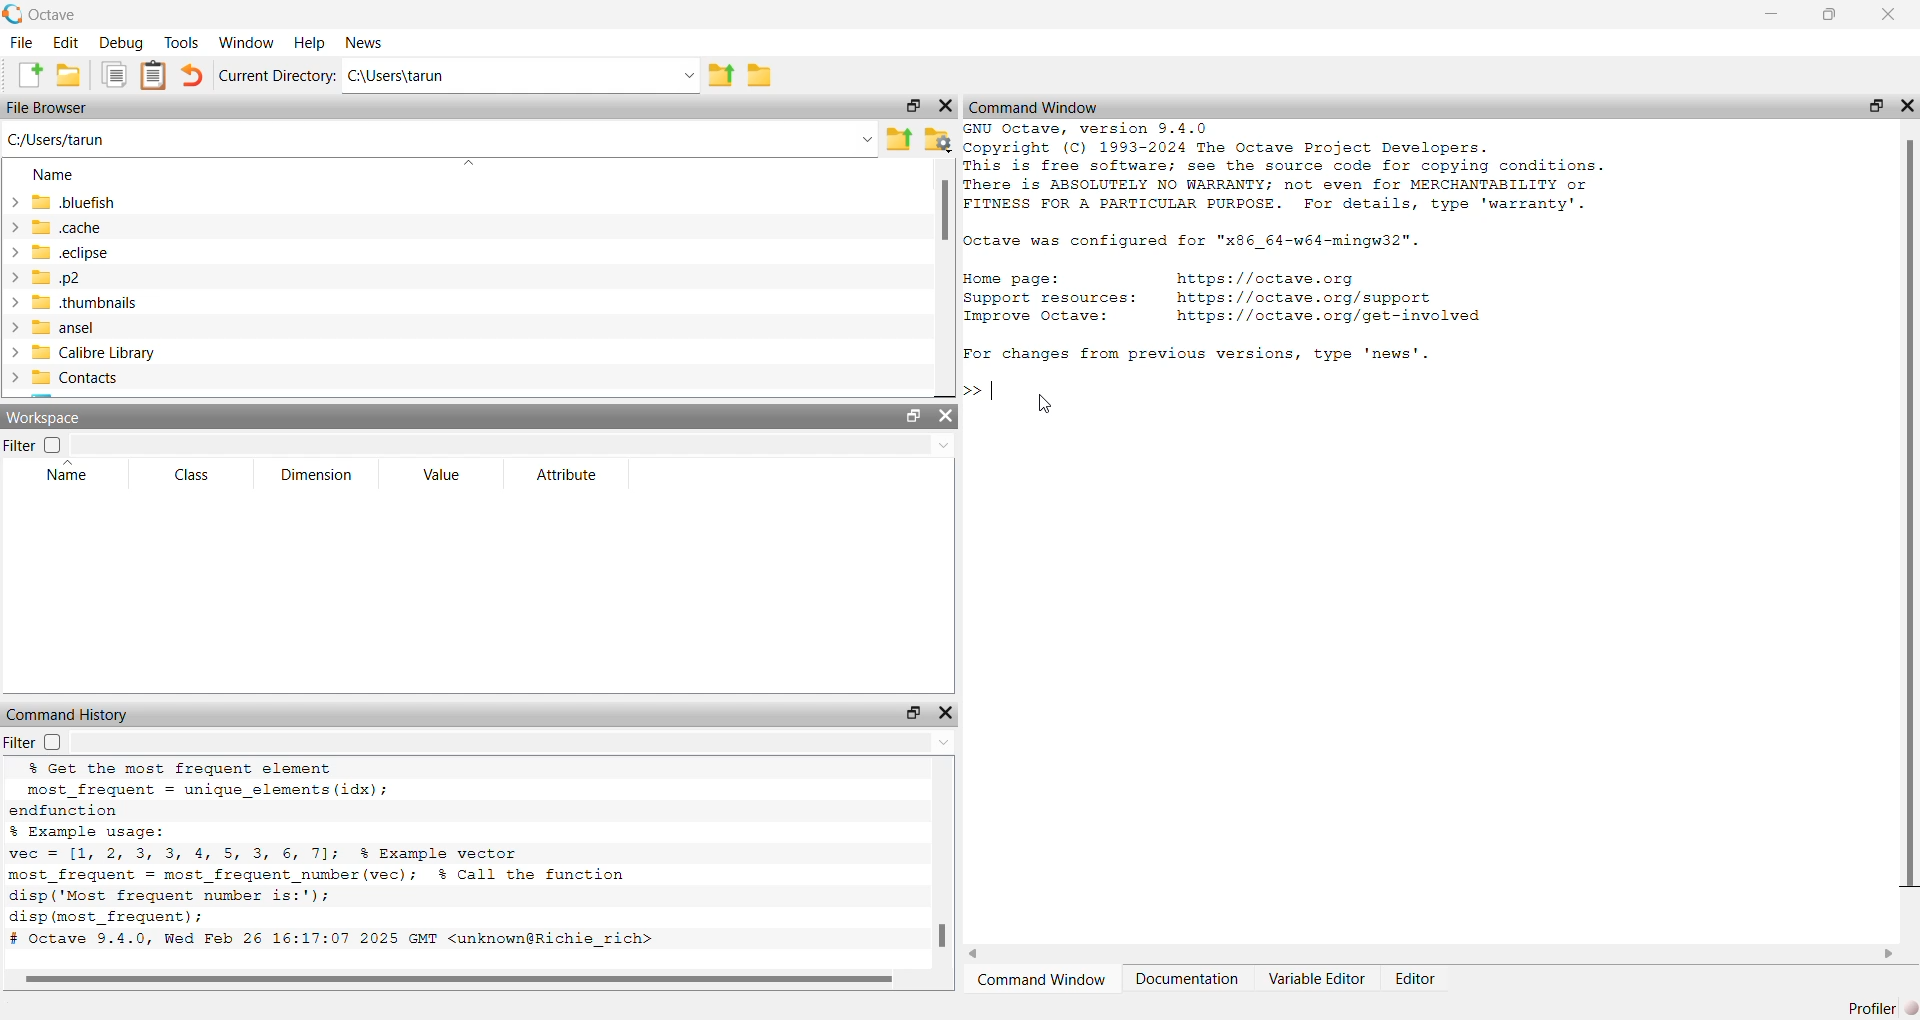 This screenshot has height=1020, width=1920. What do you see at coordinates (443, 473) in the screenshot?
I see `Value` at bounding box center [443, 473].